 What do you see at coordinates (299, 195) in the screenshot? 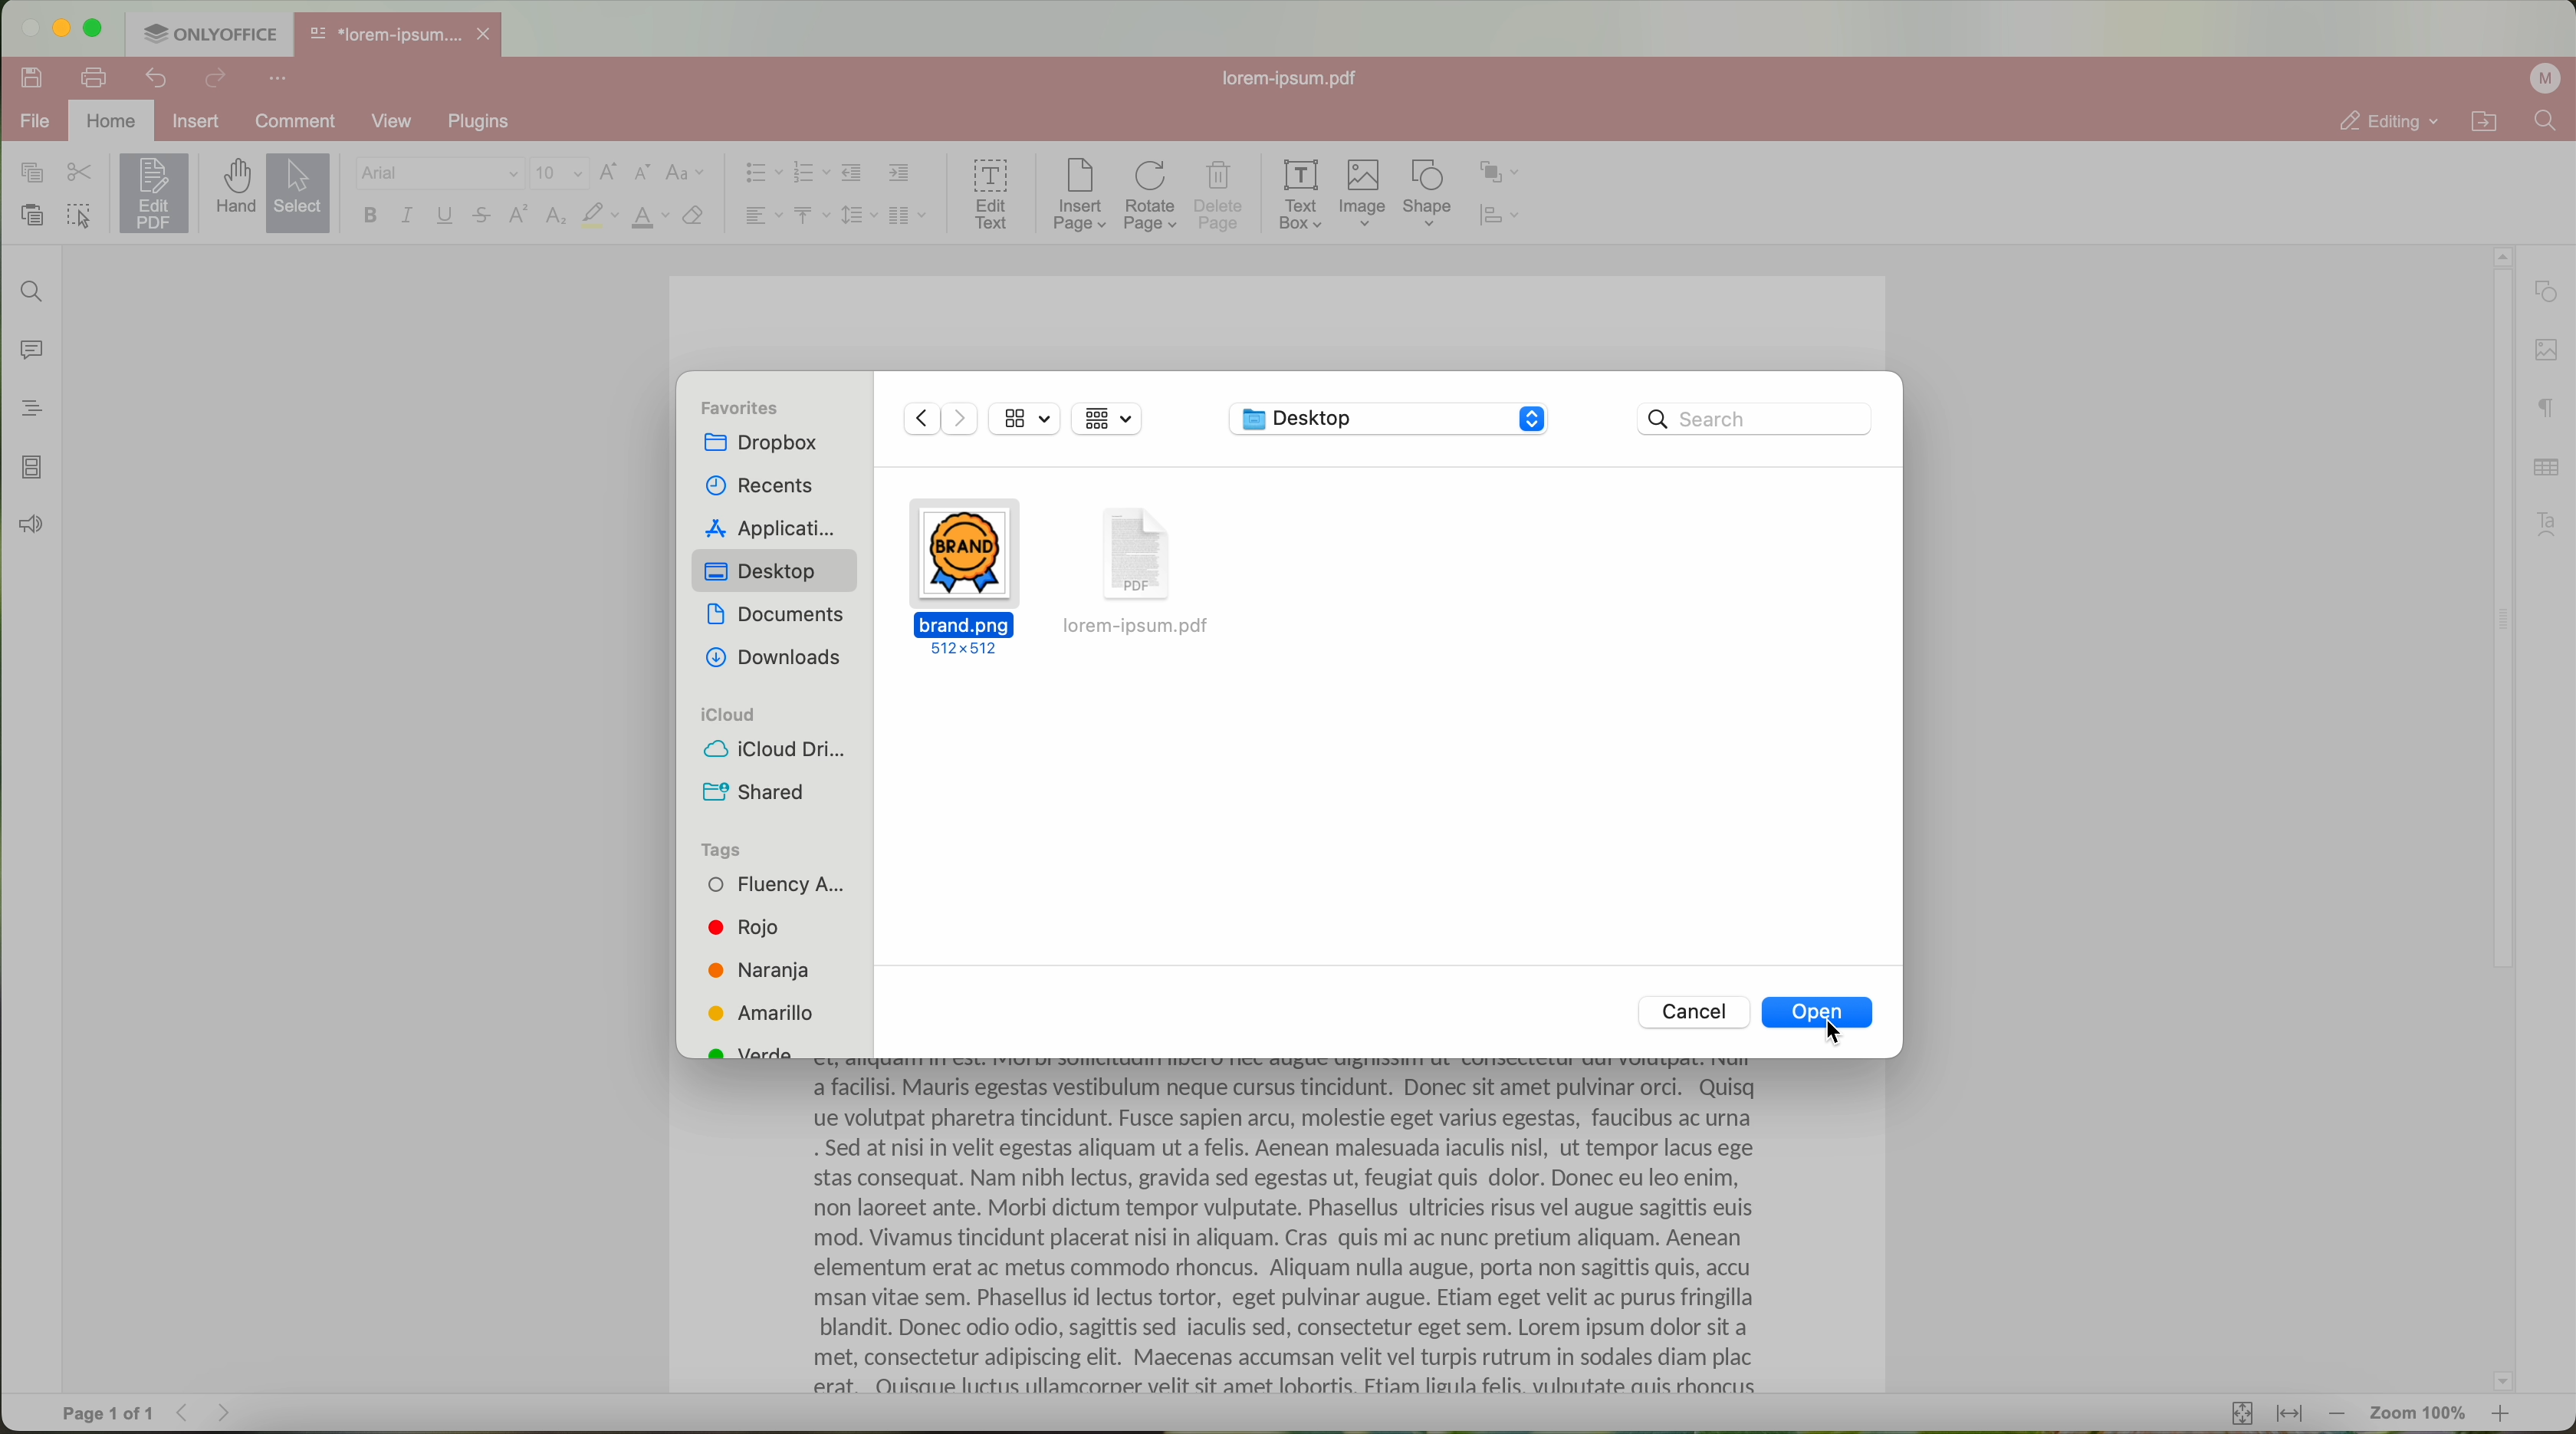
I see `select` at bounding box center [299, 195].